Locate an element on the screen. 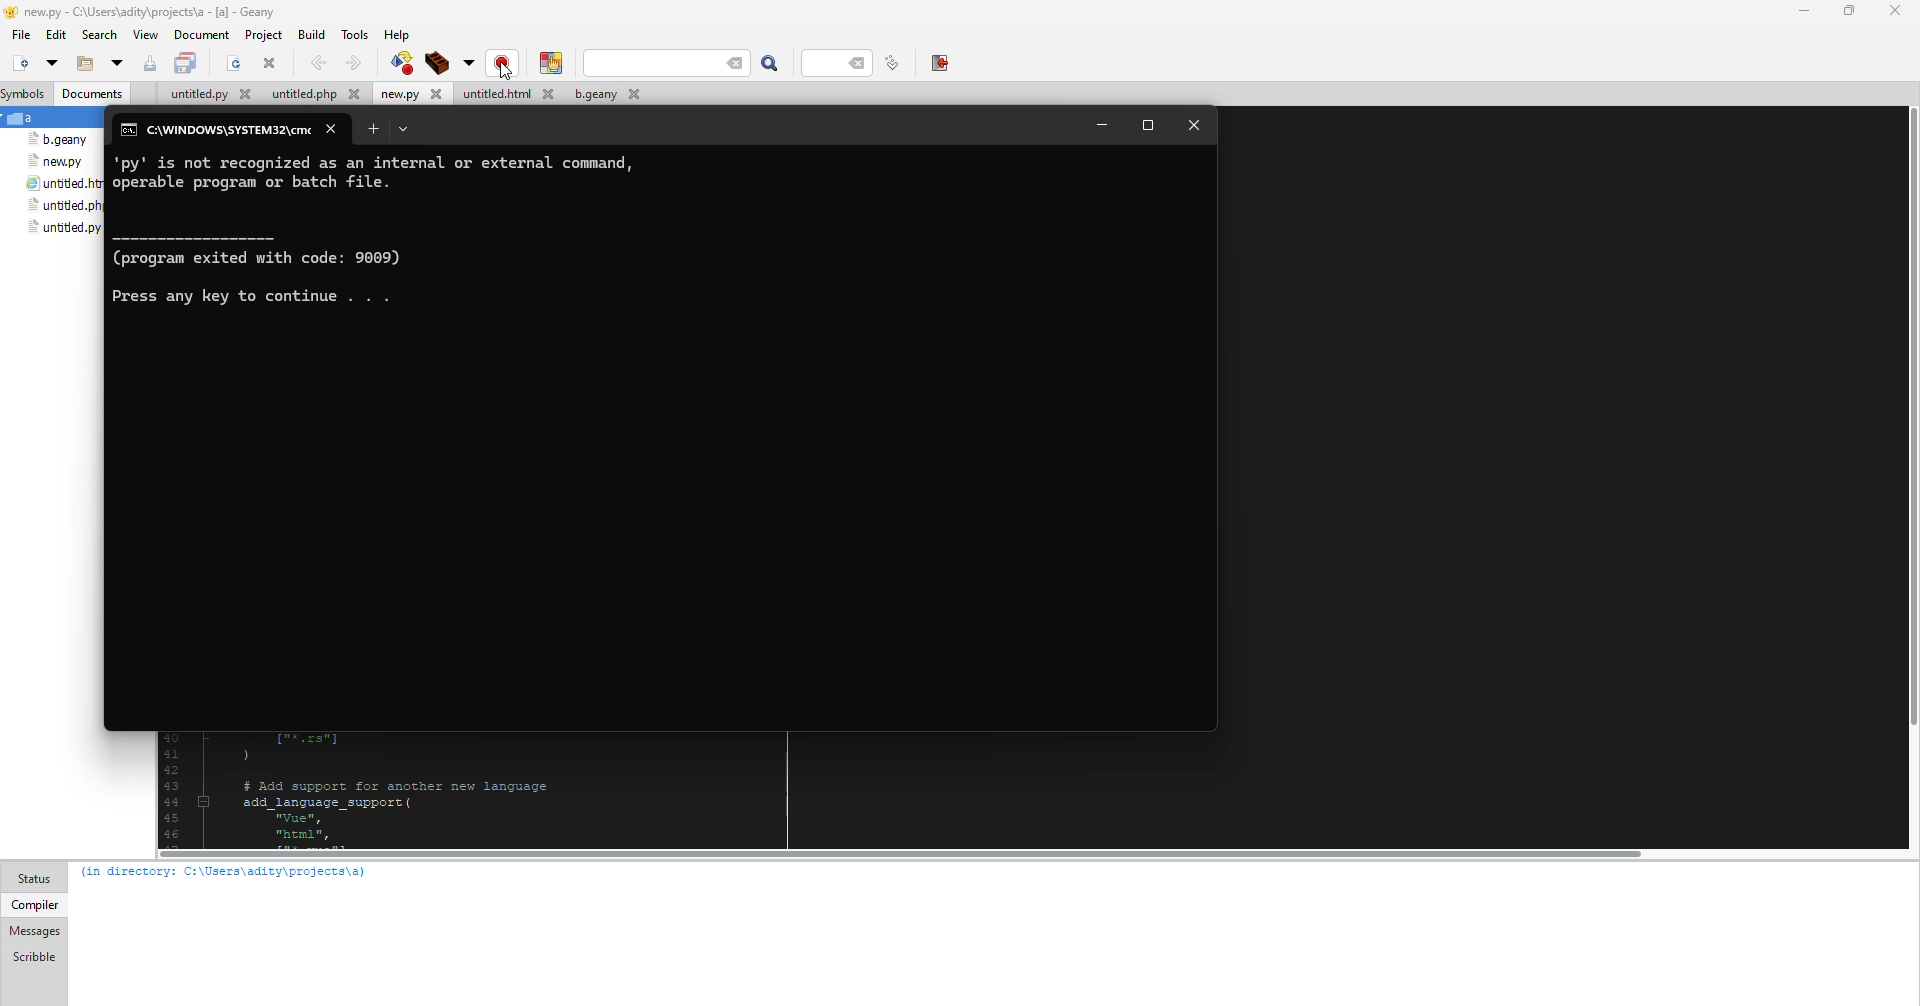  search is located at coordinates (772, 64).